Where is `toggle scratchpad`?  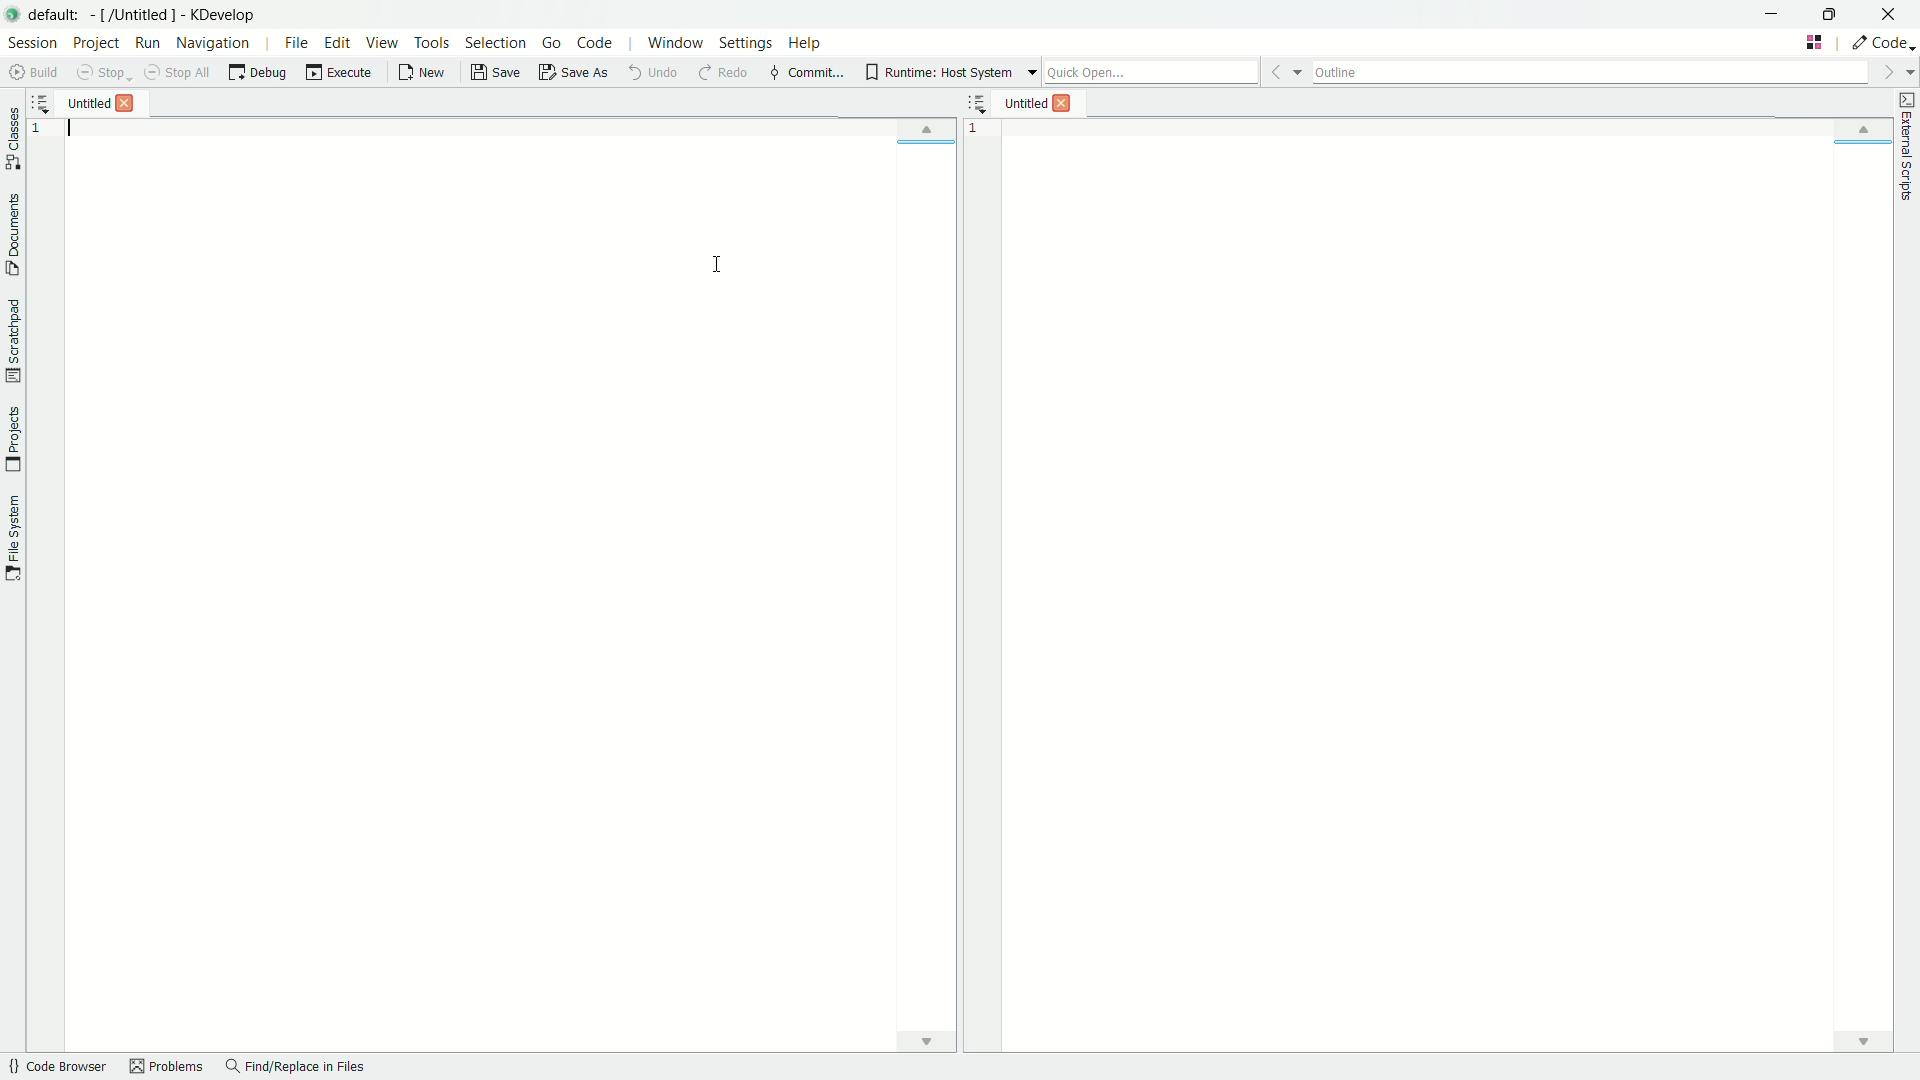 toggle scratchpad is located at coordinates (13, 341).